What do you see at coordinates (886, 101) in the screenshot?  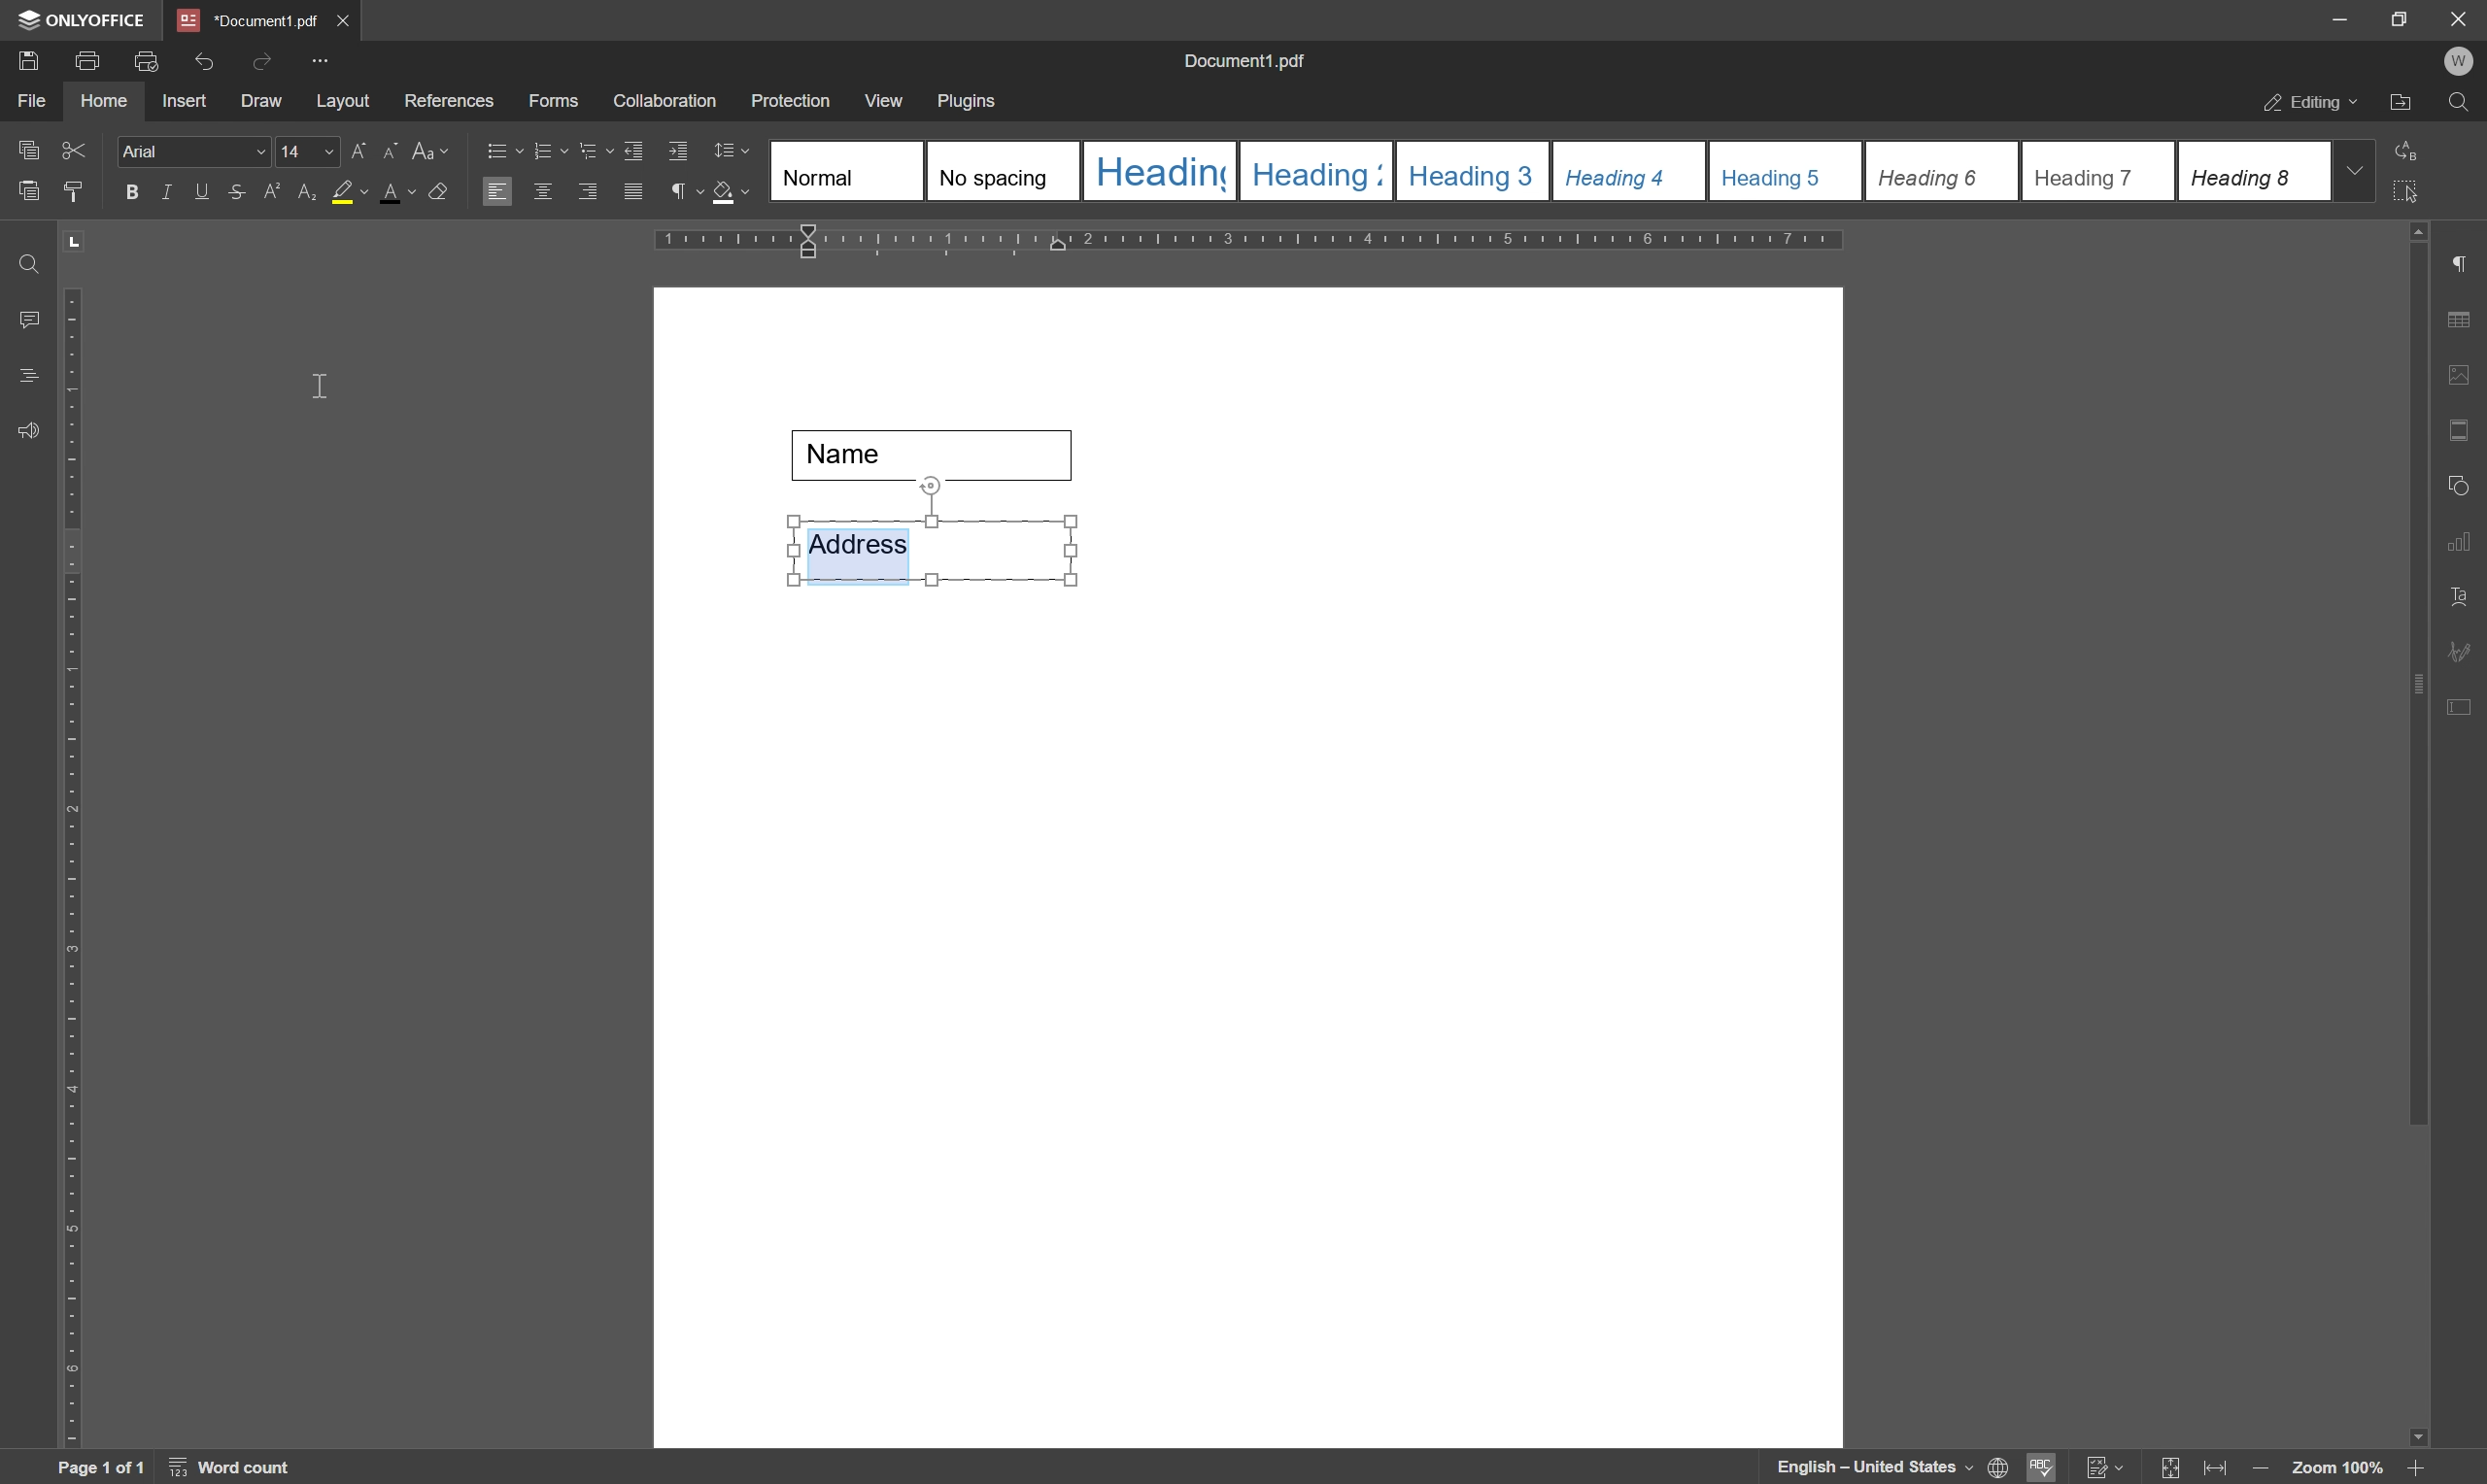 I see `view` at bounding box center [886, 101].